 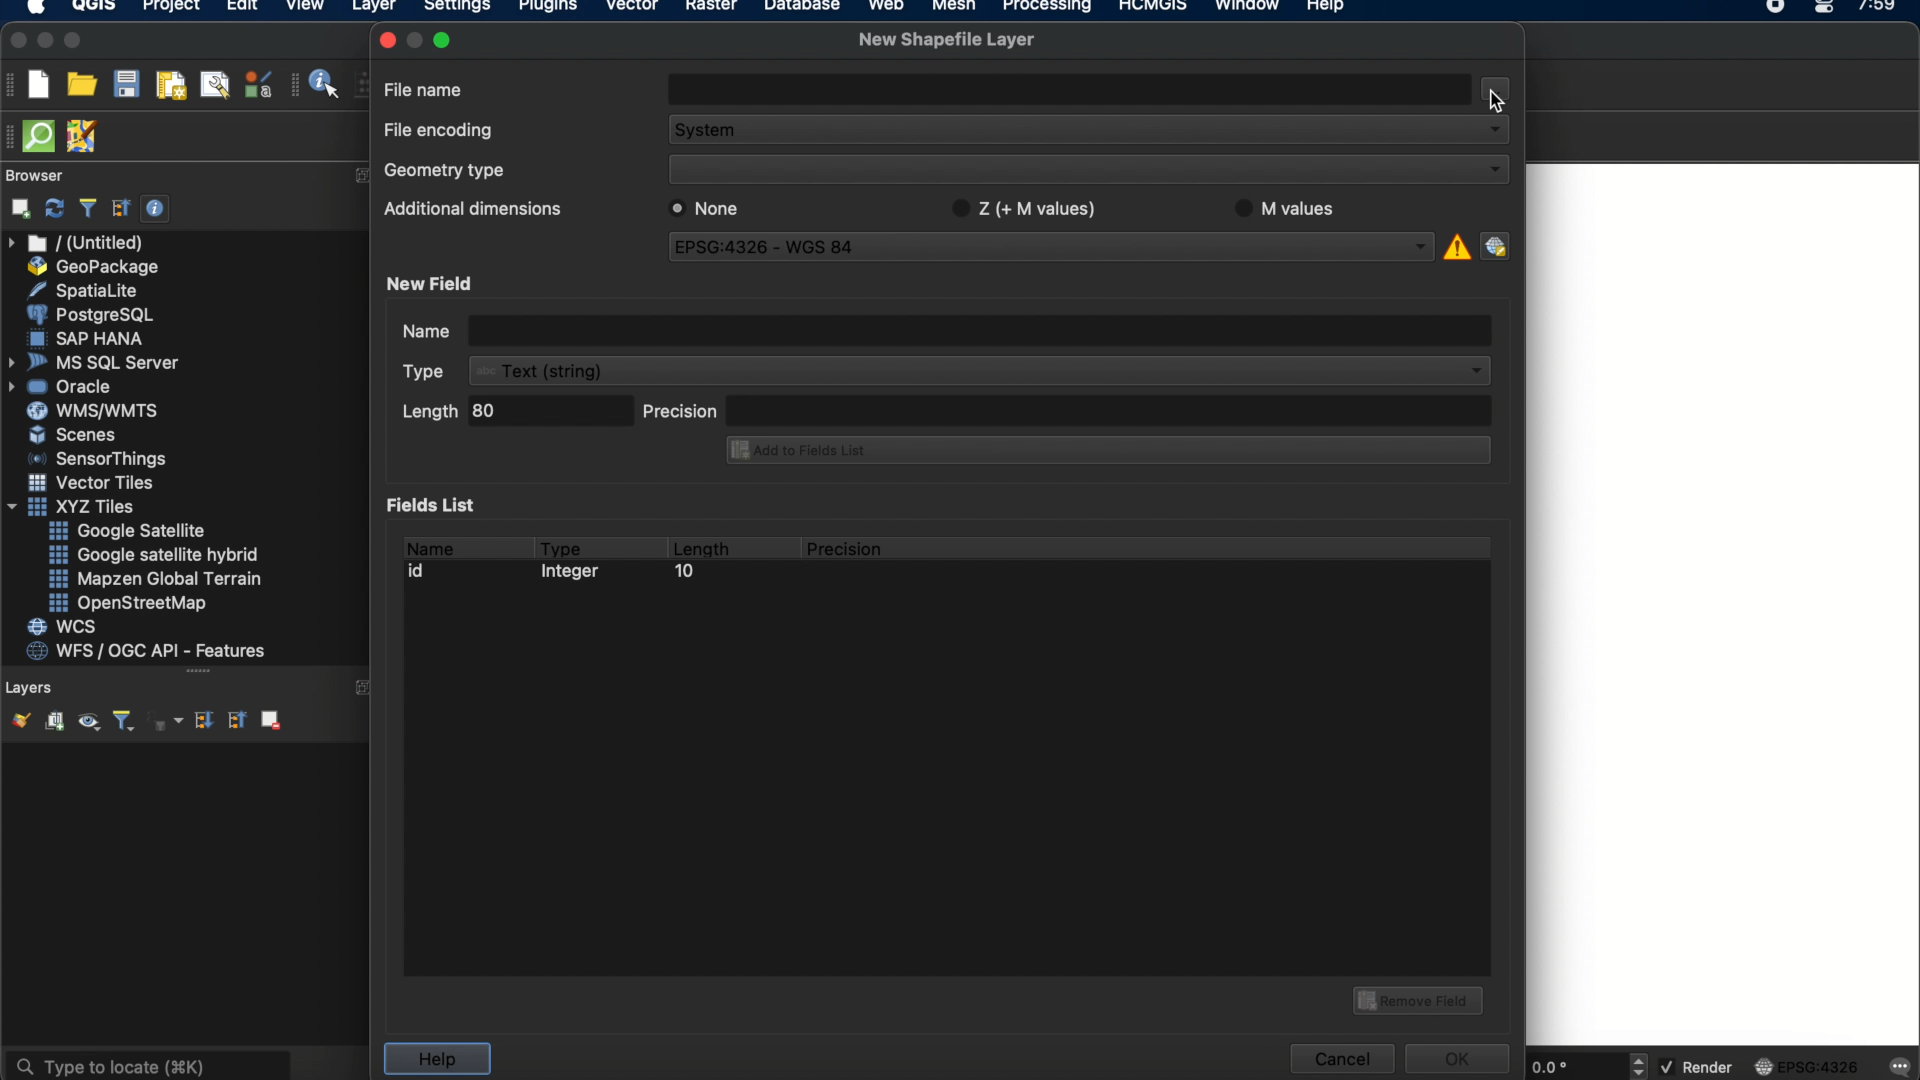 I want to click on Z (+M values, so click(x=1022, y=208).